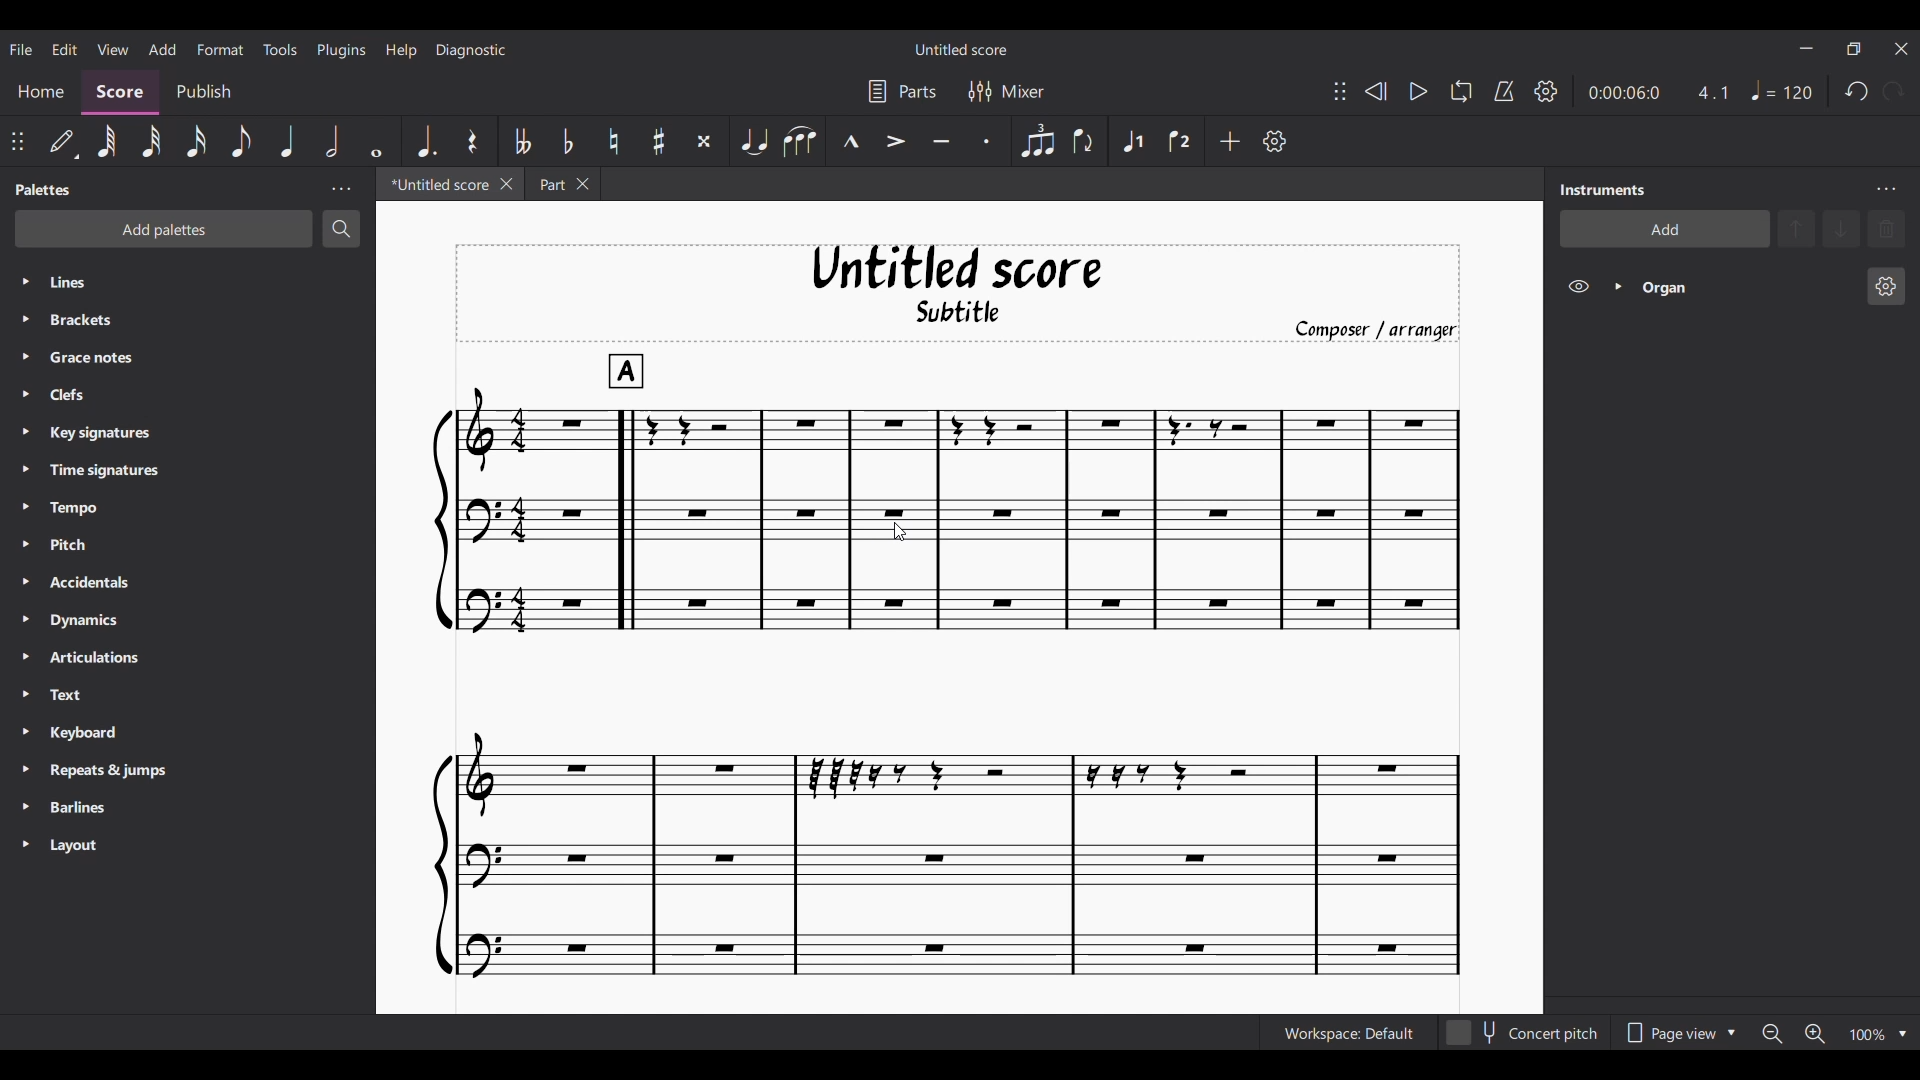 This screenshot has width=1920, height=1080. What do you see at coordinates (63, 141) in the screenshot?
I see `Default` at bounding box center [63, 141].